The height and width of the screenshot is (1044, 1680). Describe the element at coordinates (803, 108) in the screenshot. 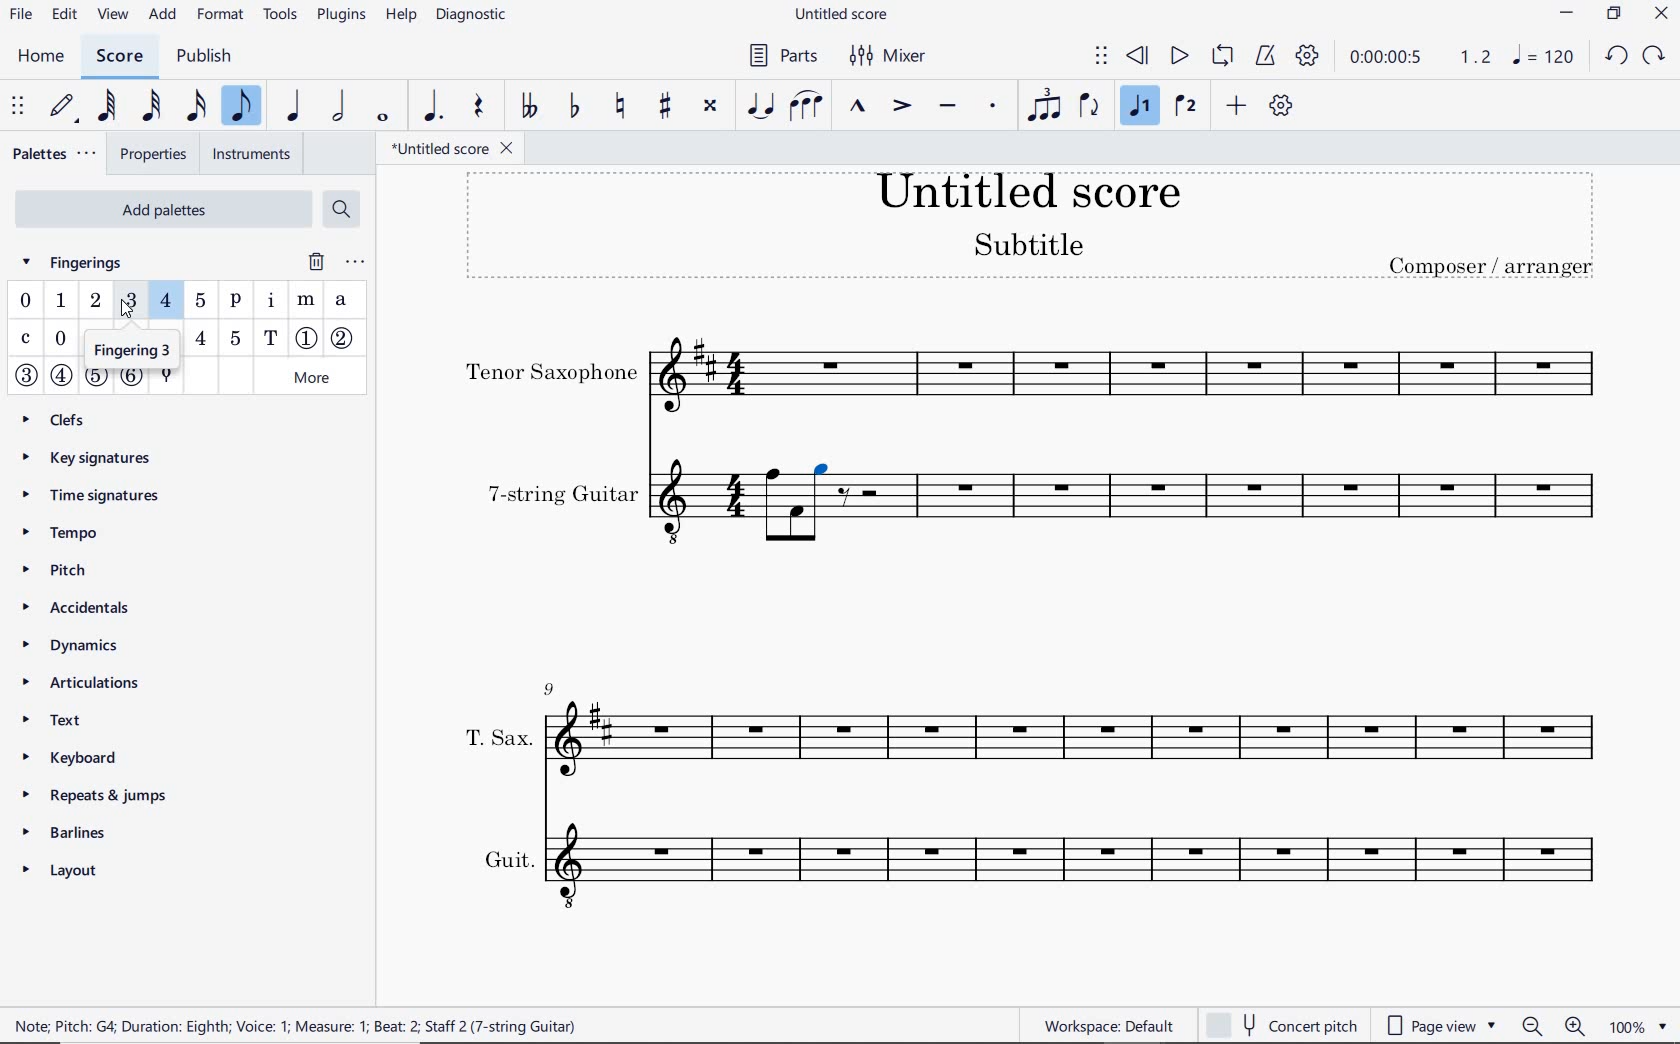

I see `SLUR` at that location.